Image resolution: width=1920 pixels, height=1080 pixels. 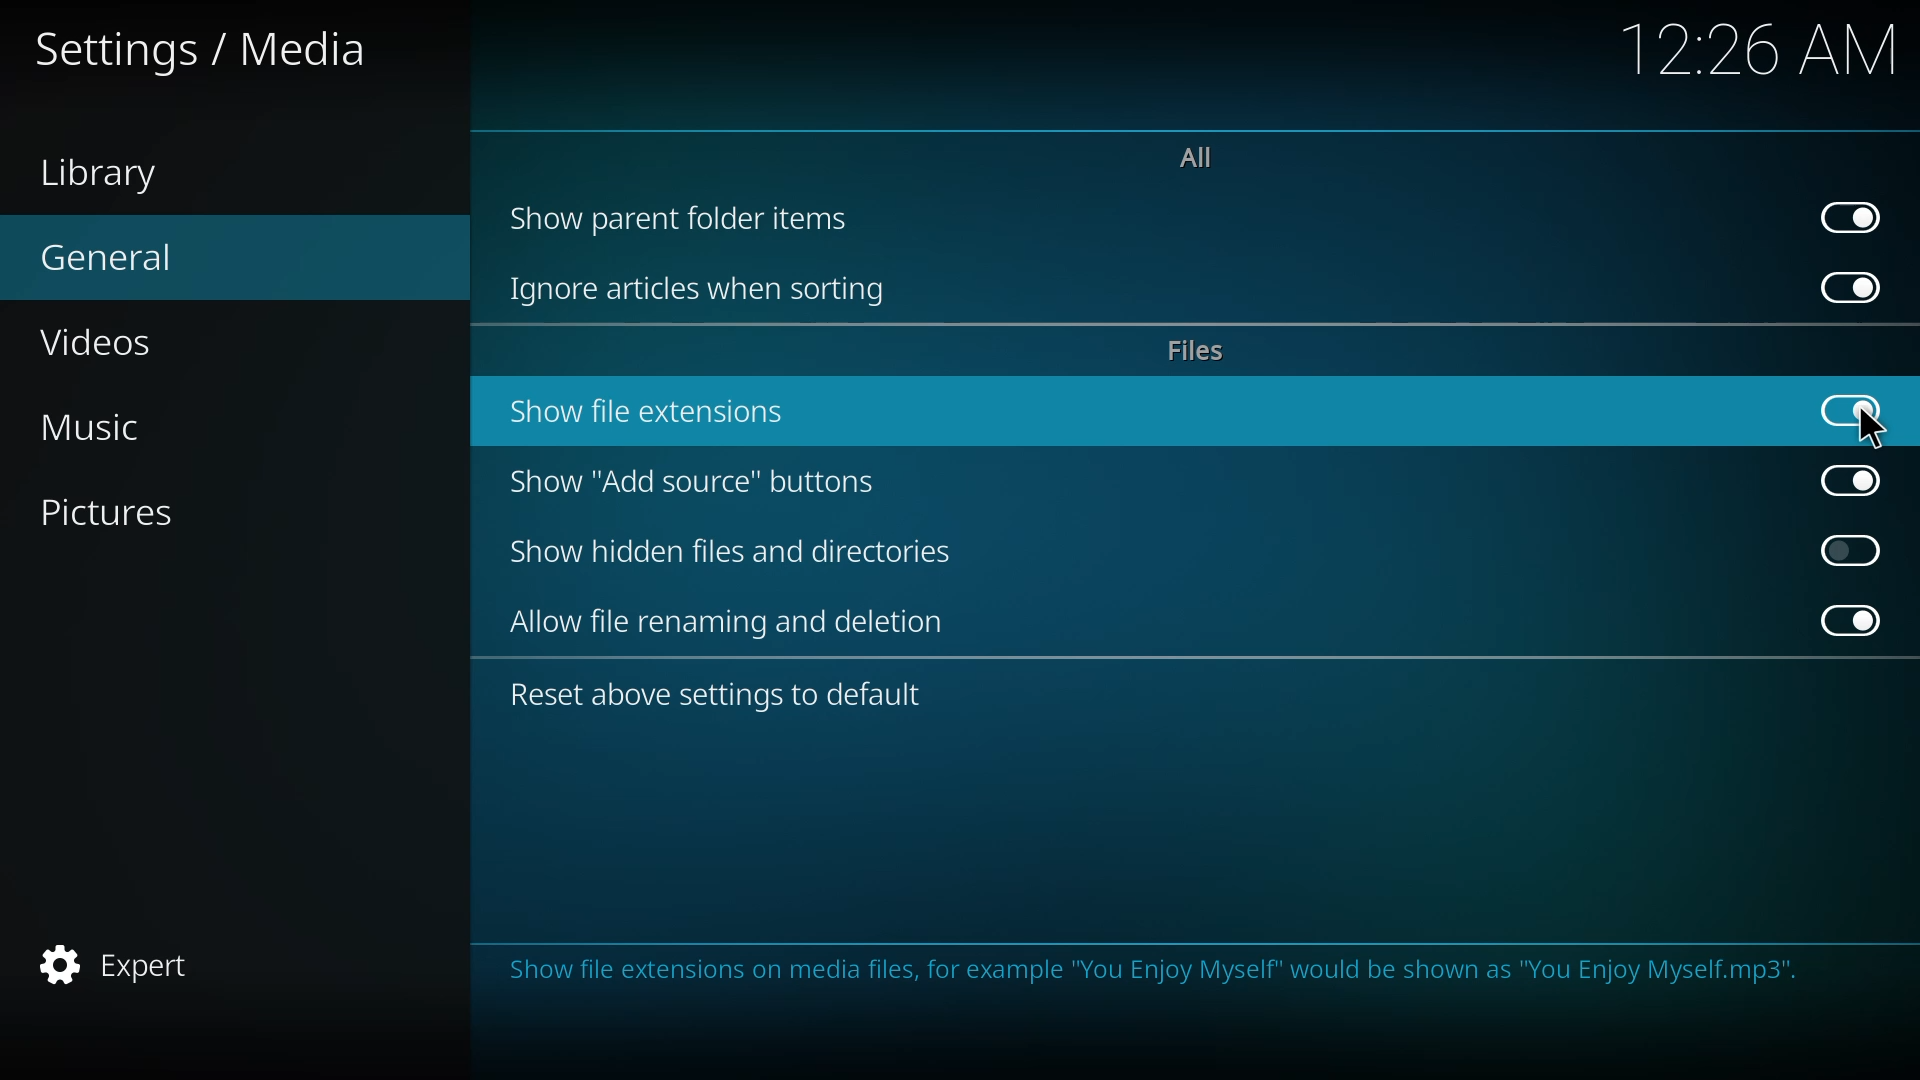 I want to click on files, so click(x=1198, y=353).